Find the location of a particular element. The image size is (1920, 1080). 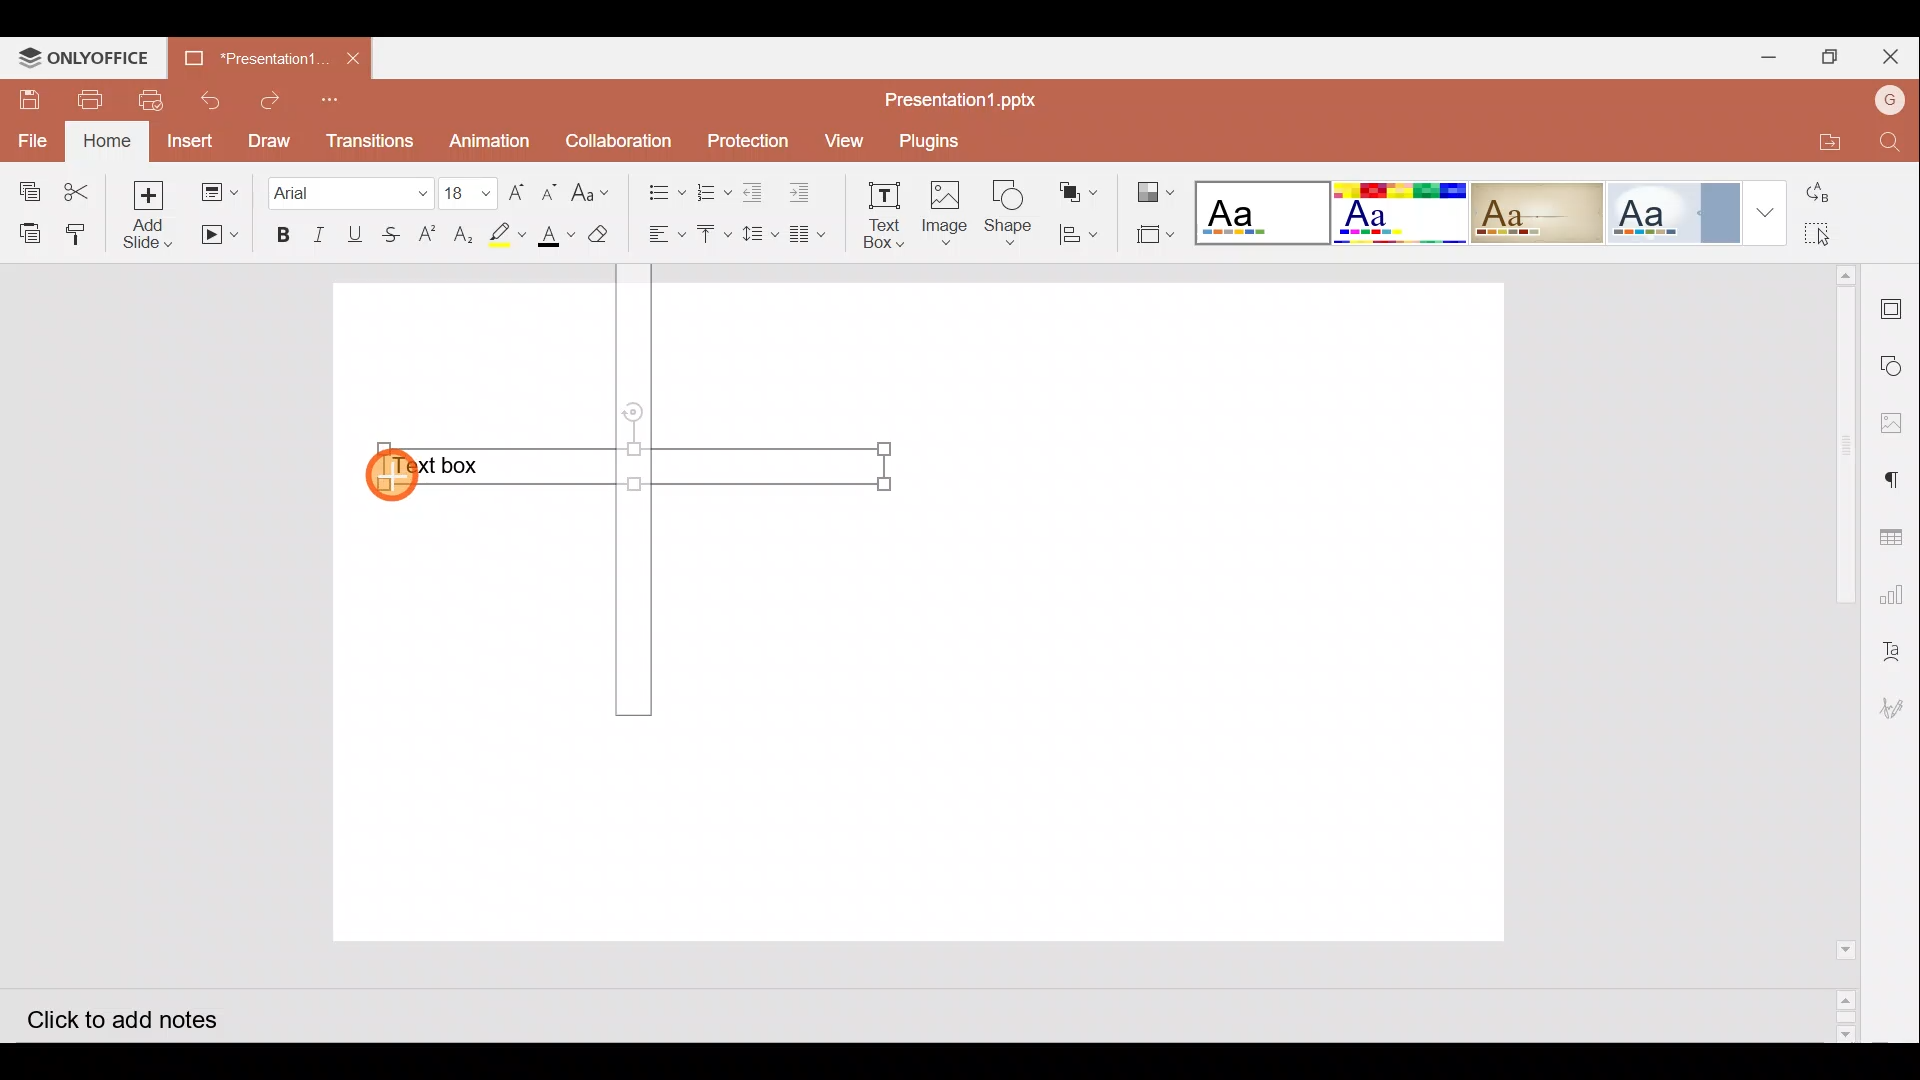

Image settings is located at coordinates (1897, 423).